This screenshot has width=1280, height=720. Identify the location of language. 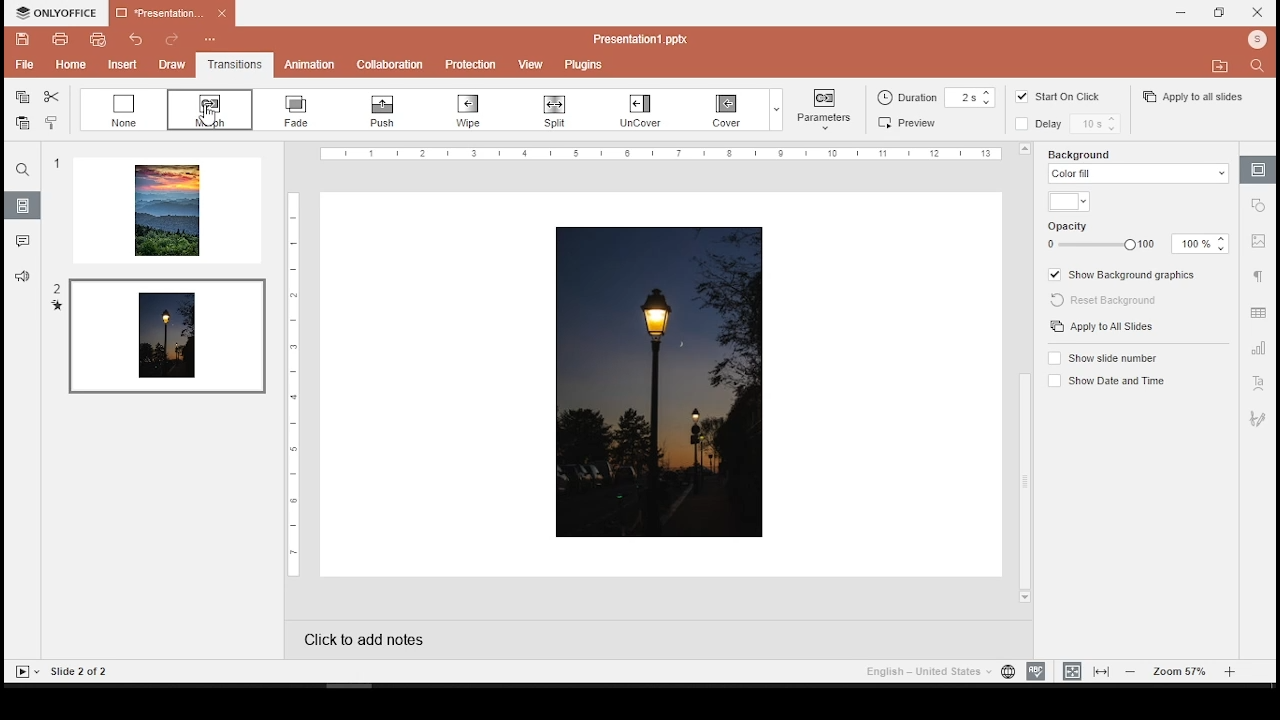
(1007, 672).